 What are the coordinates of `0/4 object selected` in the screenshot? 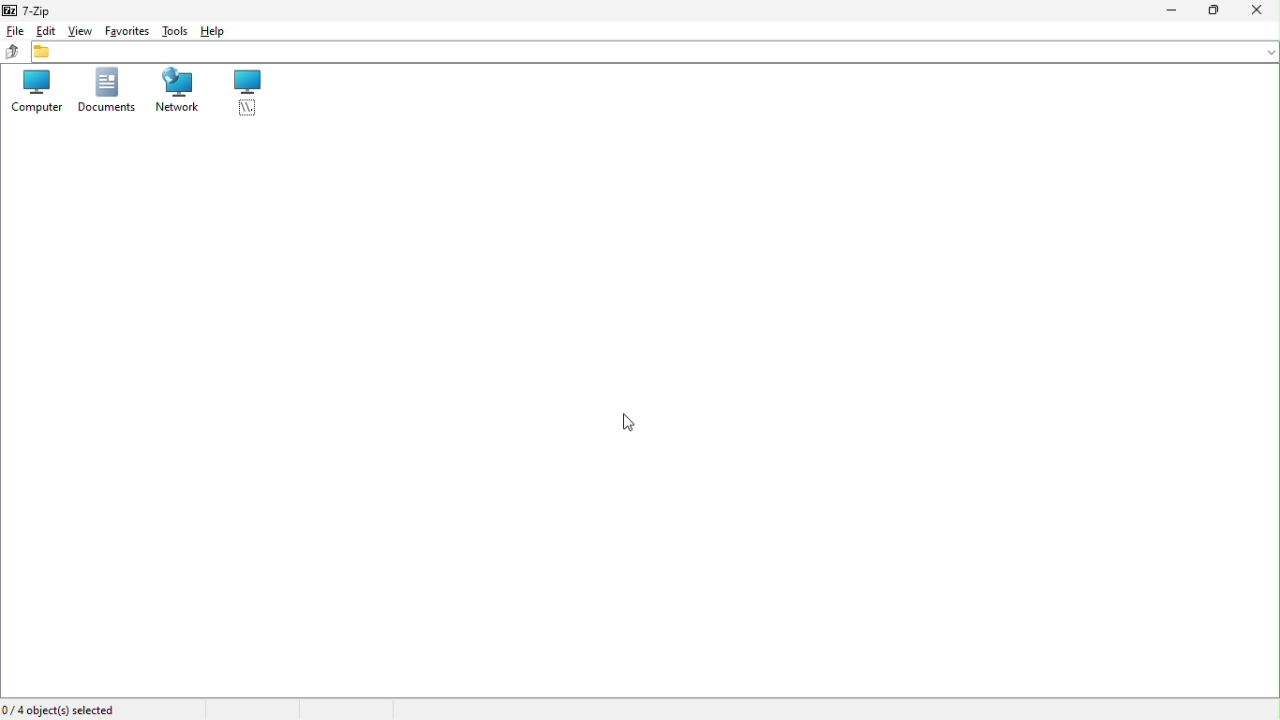 It's located at (62, 708).